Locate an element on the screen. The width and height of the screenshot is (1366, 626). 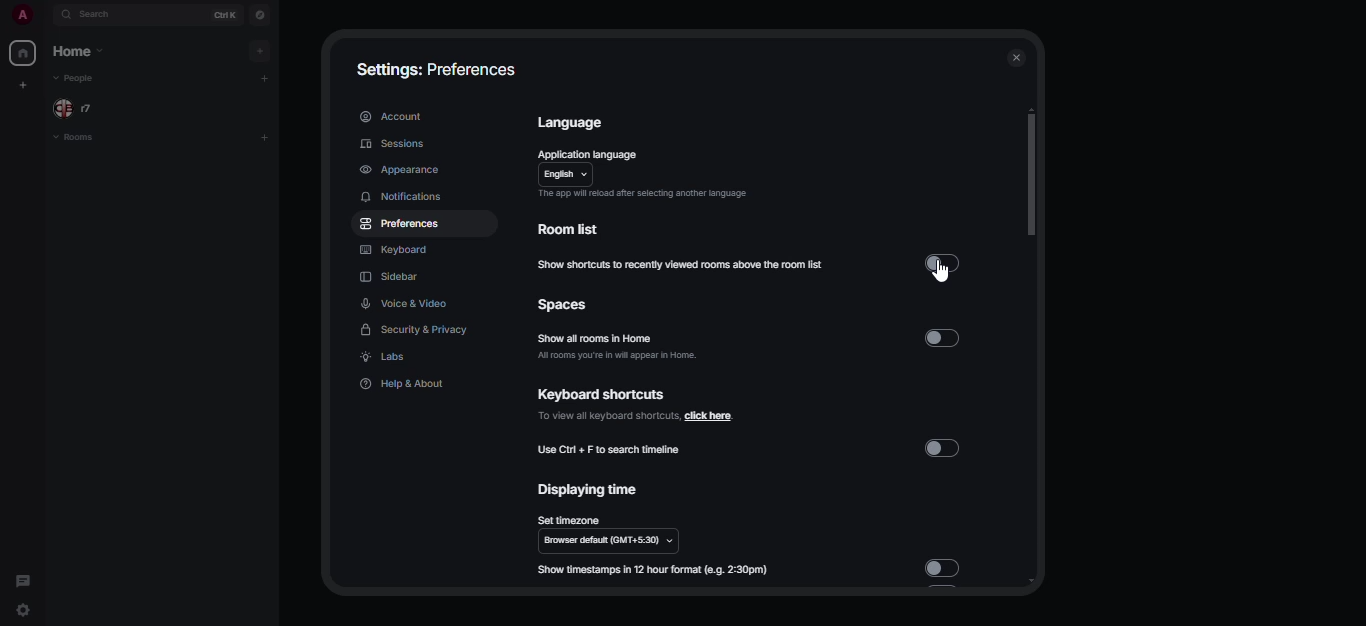
profile is located at coordinates (22, 14).